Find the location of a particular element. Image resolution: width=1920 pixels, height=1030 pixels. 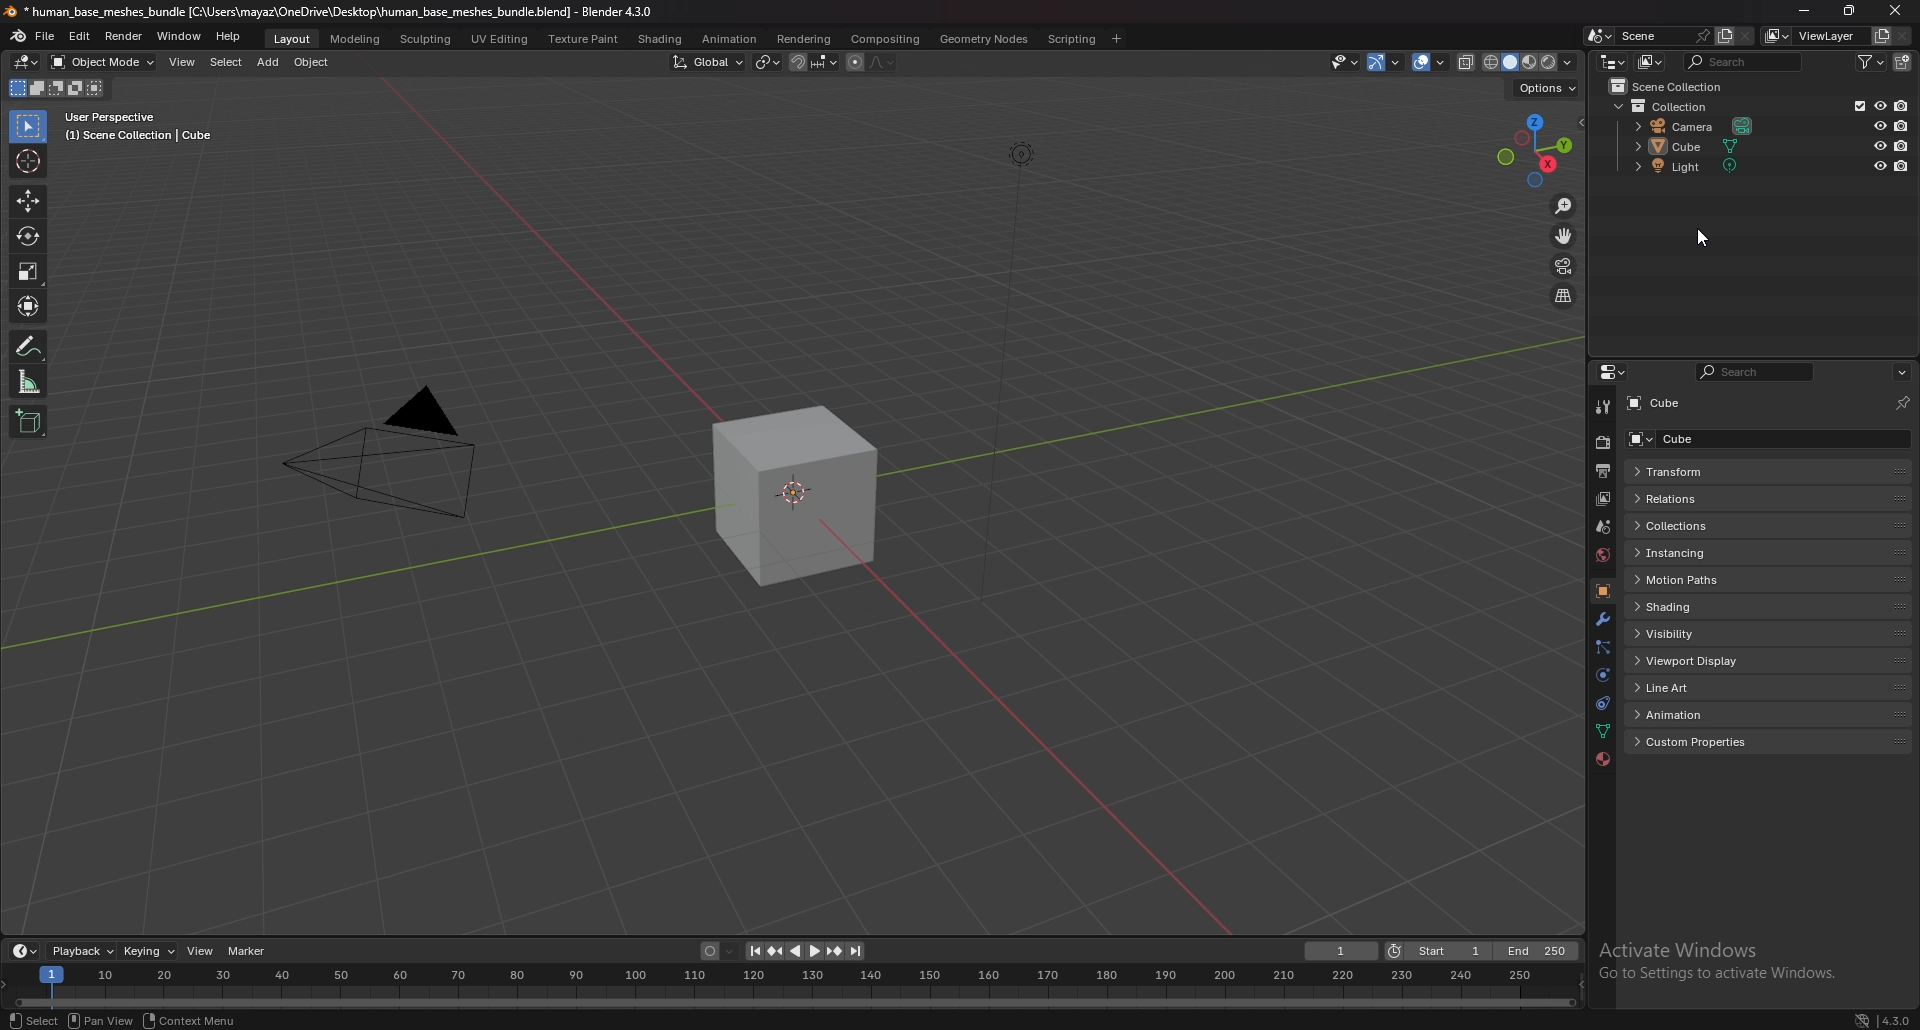

browse scene is located at coordinates (1600, 36).